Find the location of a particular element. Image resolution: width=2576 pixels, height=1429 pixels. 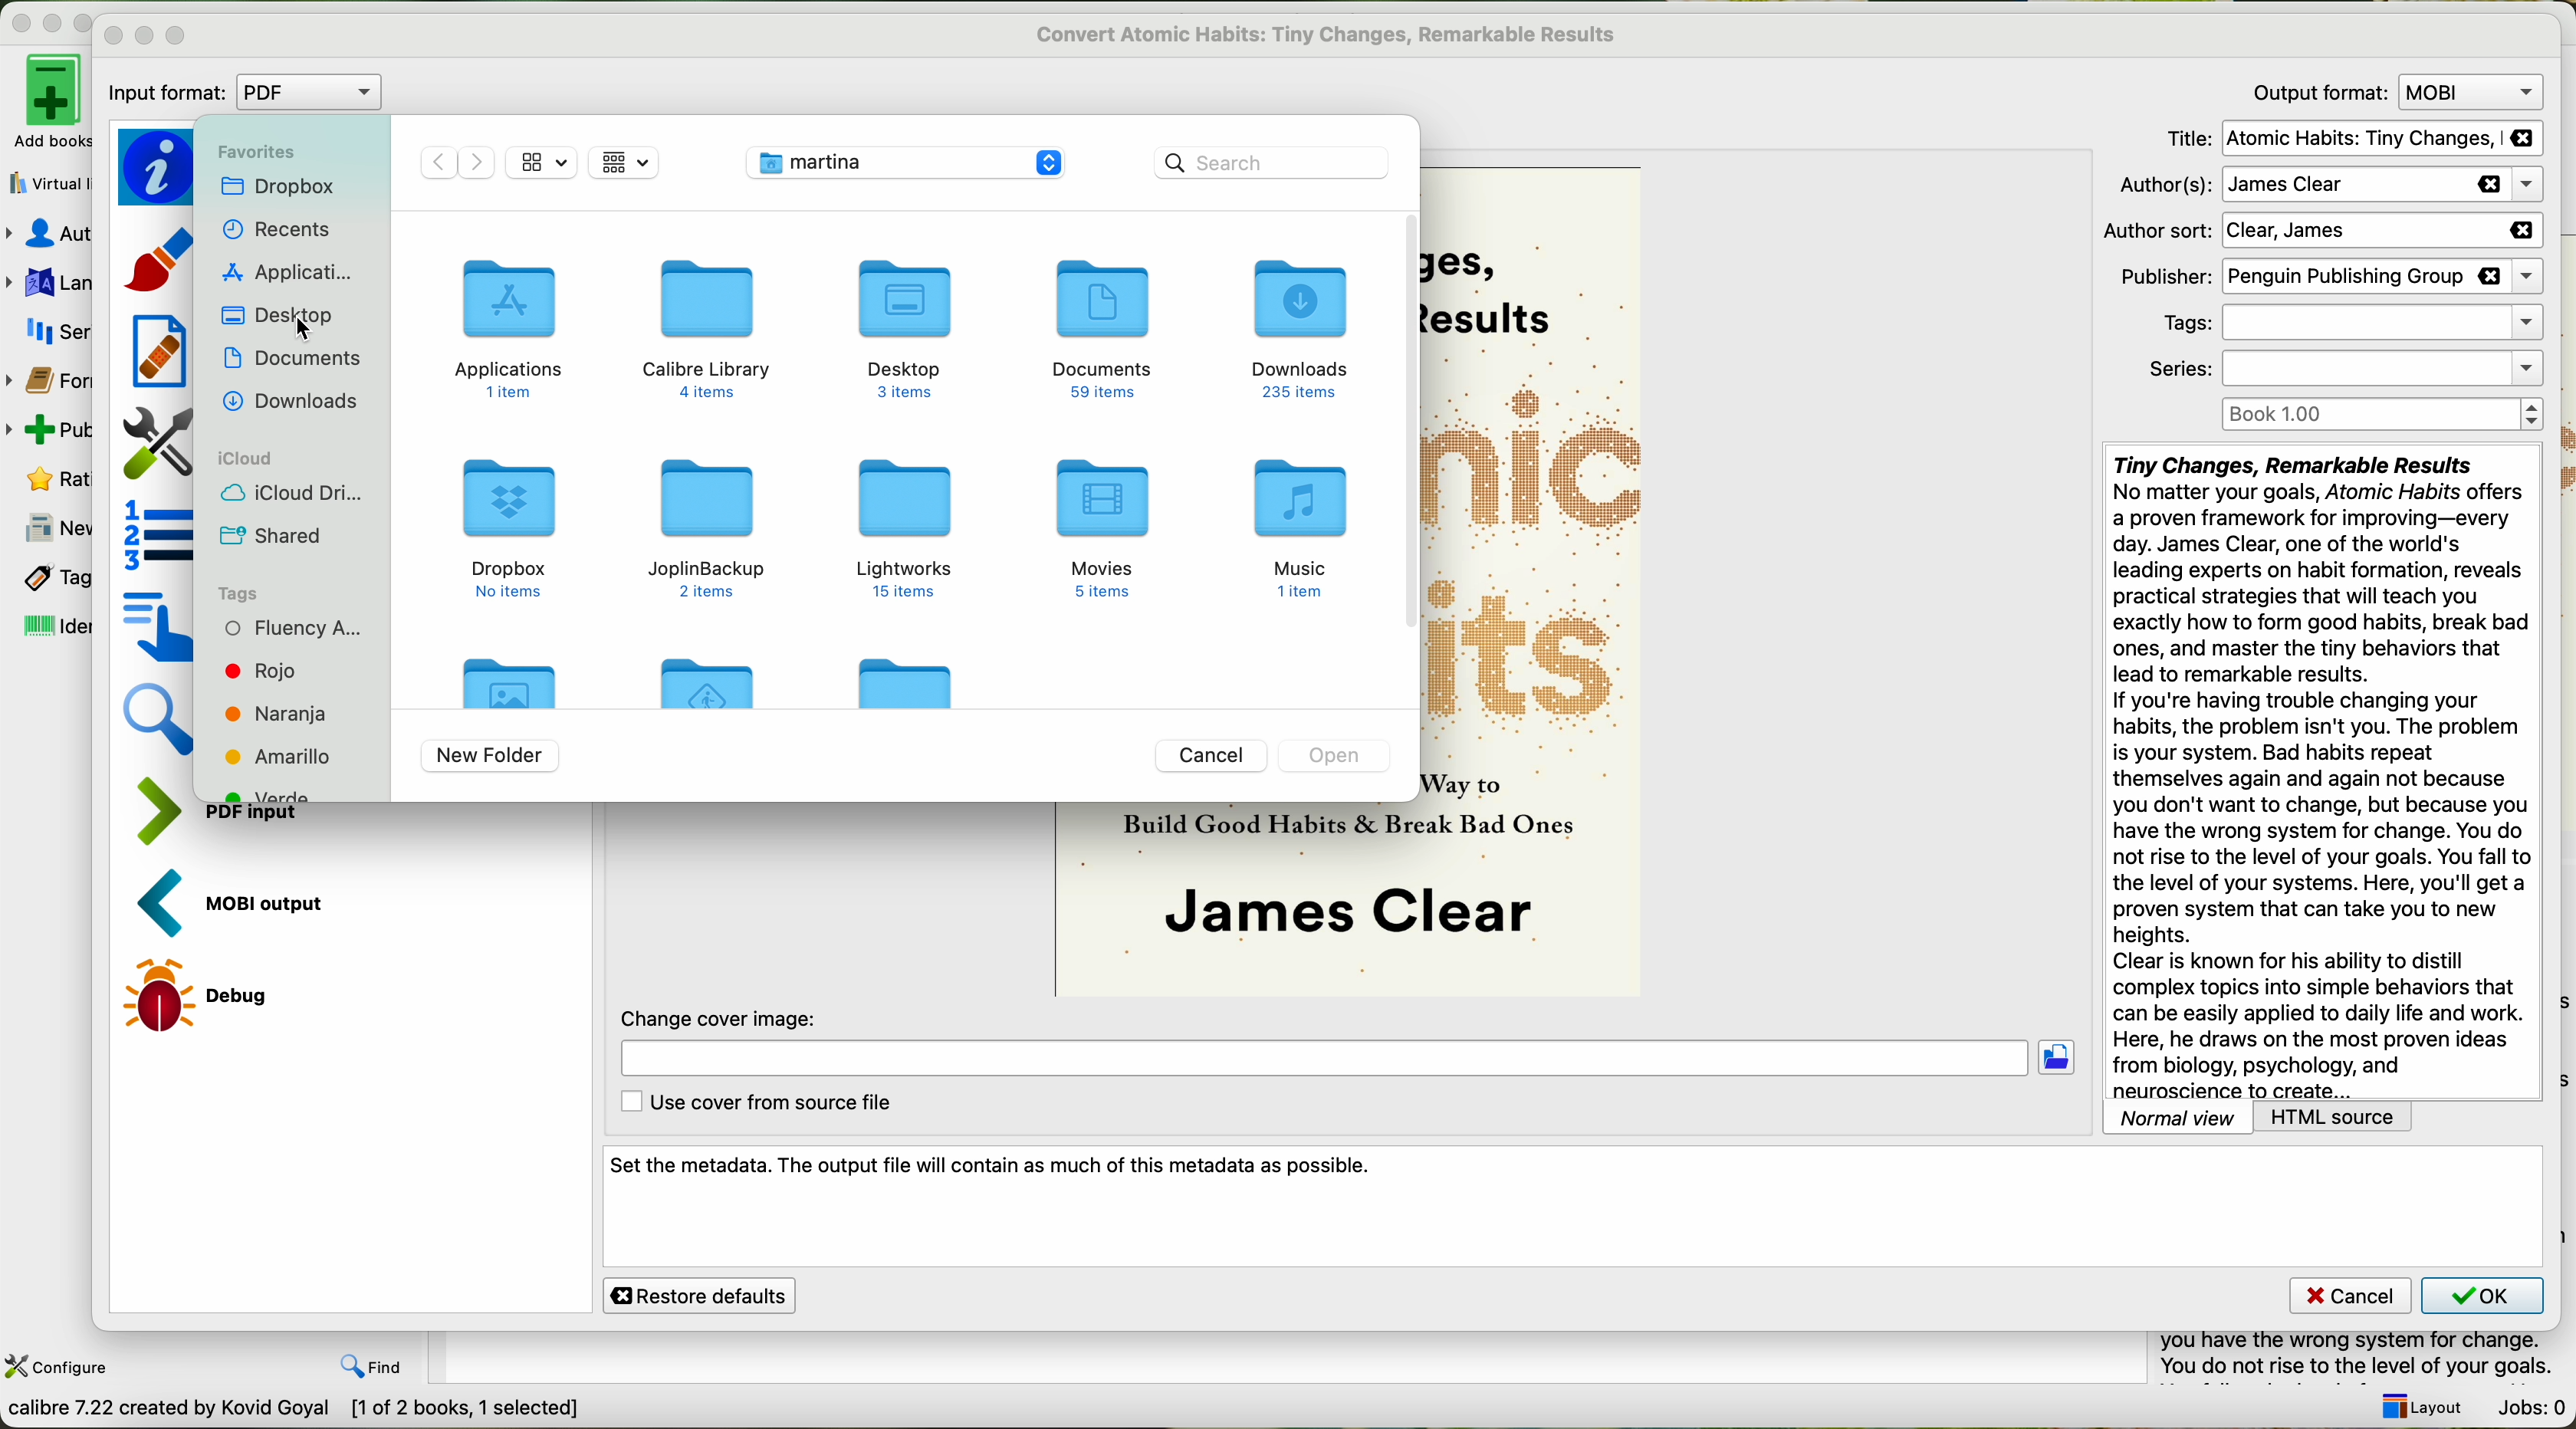

series is located at coordinates (58, 335).